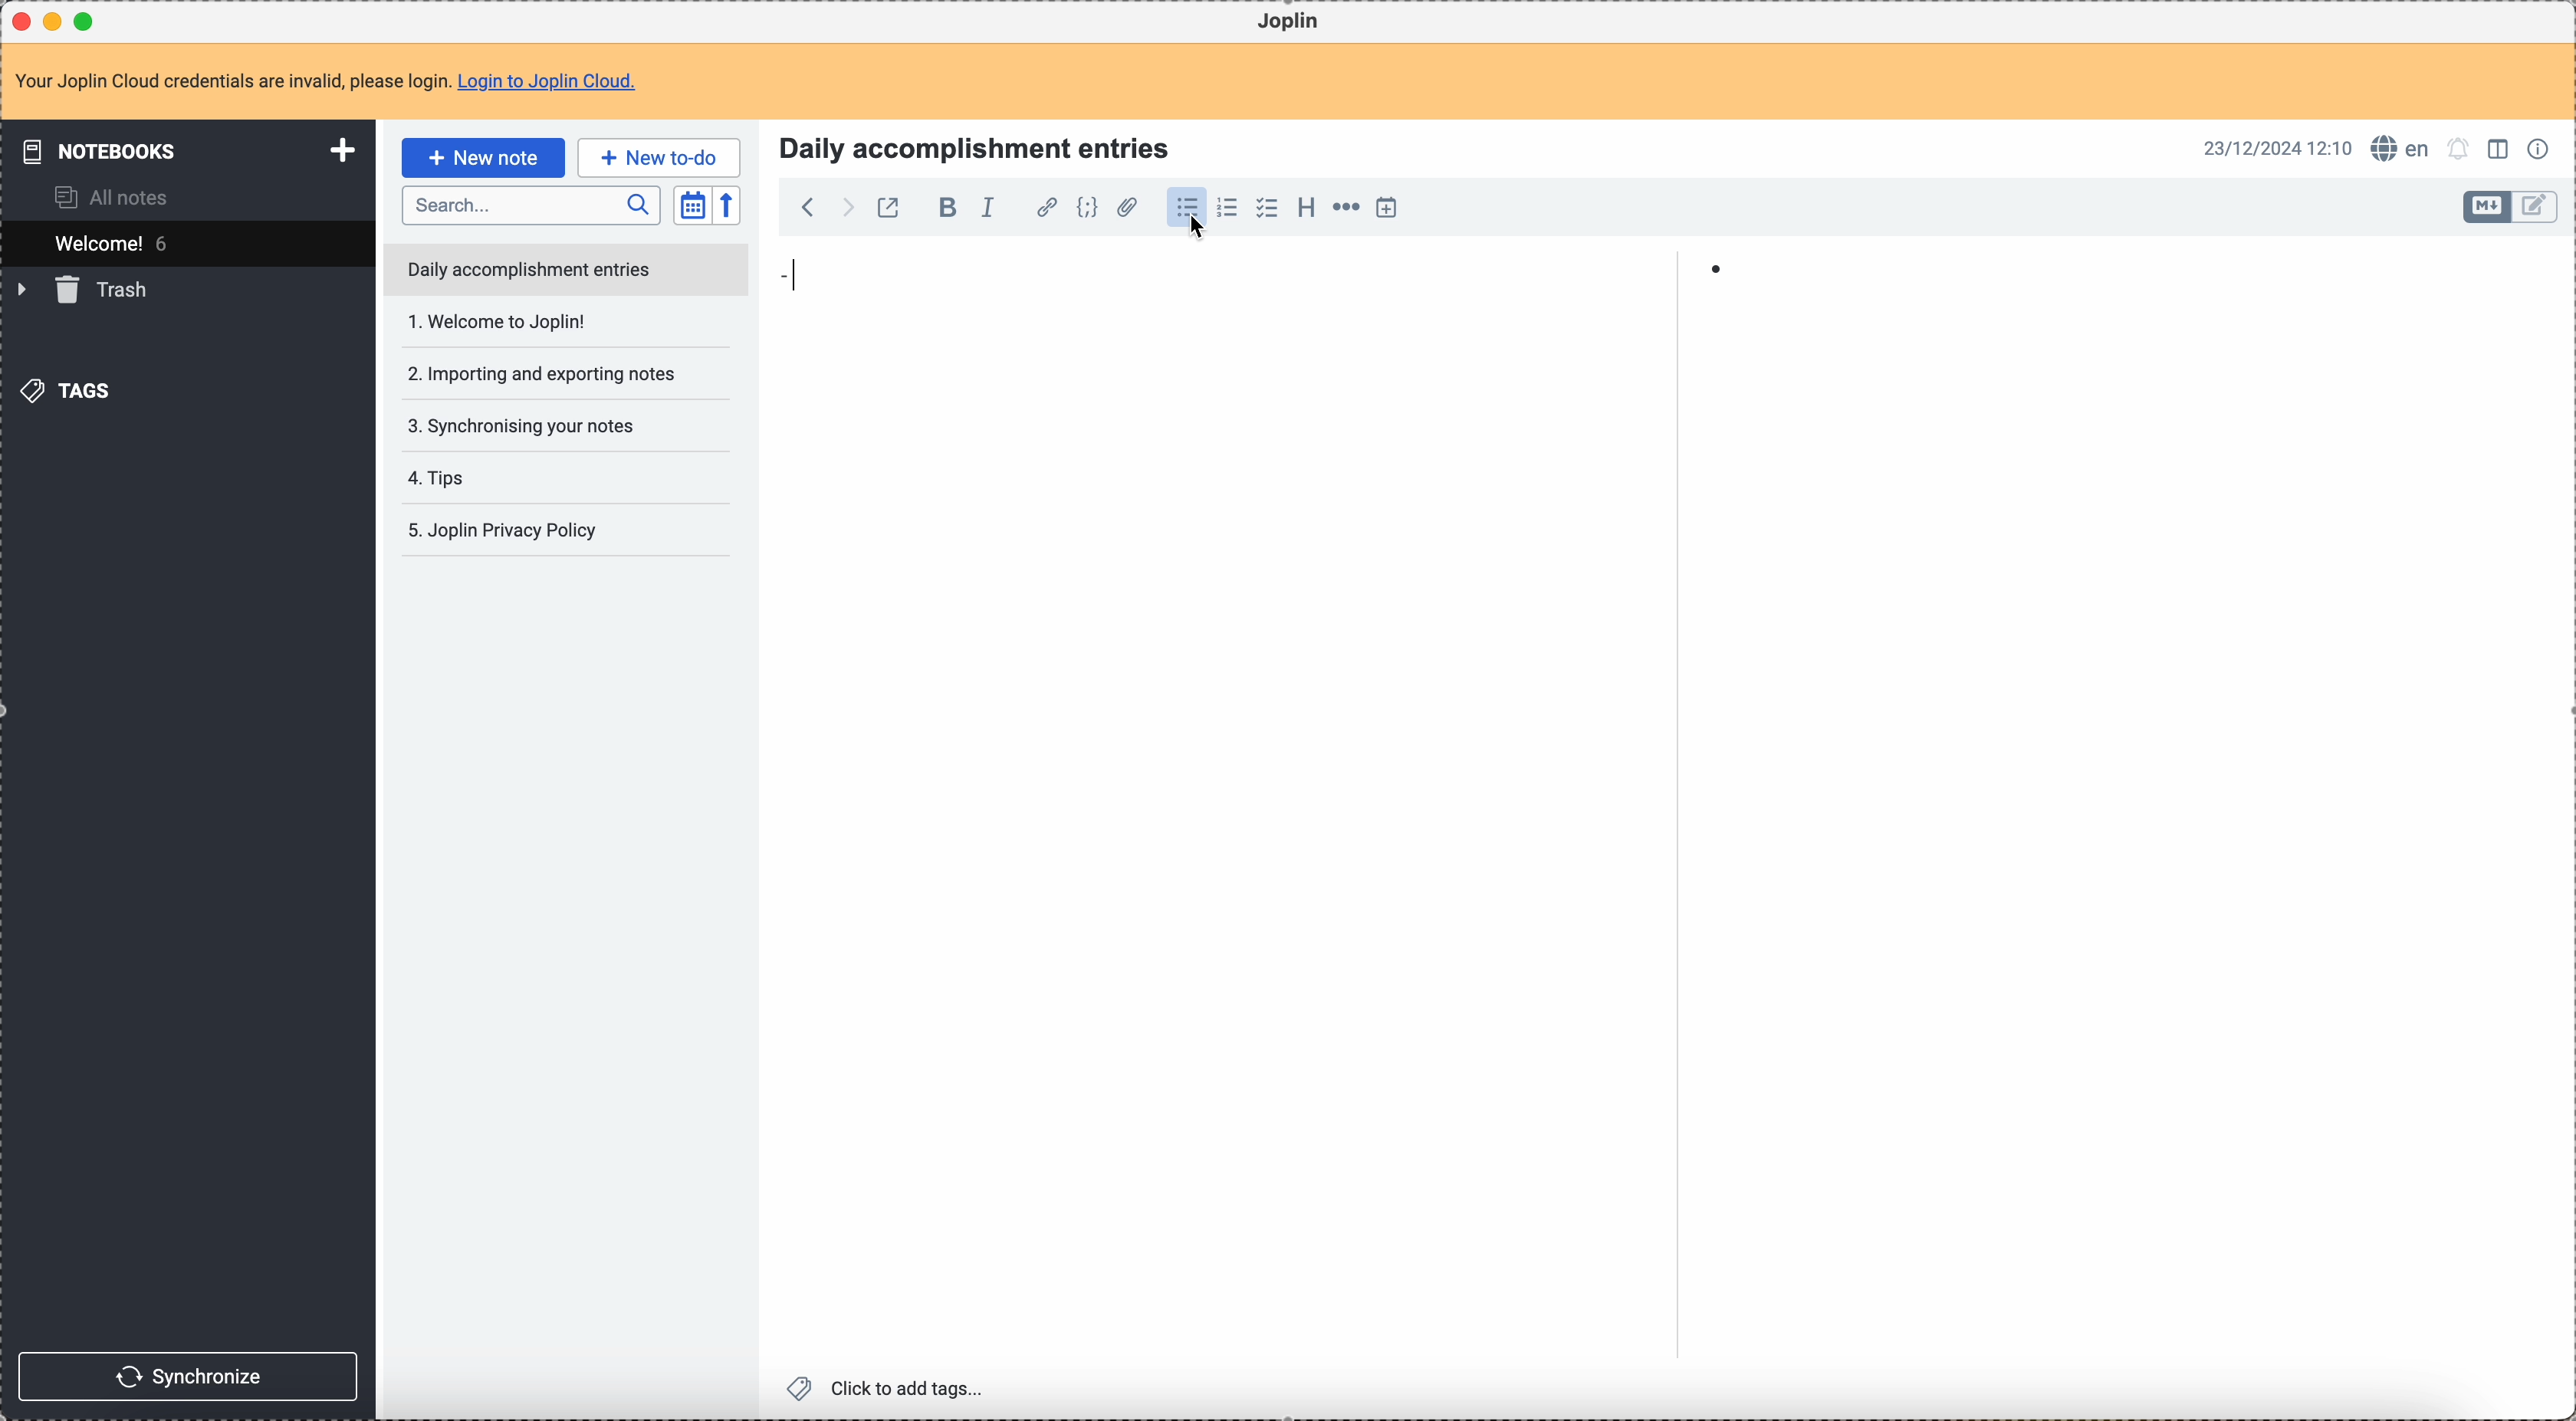  What do you see at coordinates (540, 428) in the screenshot?
I see `tips` at bounding box center [540, 428].